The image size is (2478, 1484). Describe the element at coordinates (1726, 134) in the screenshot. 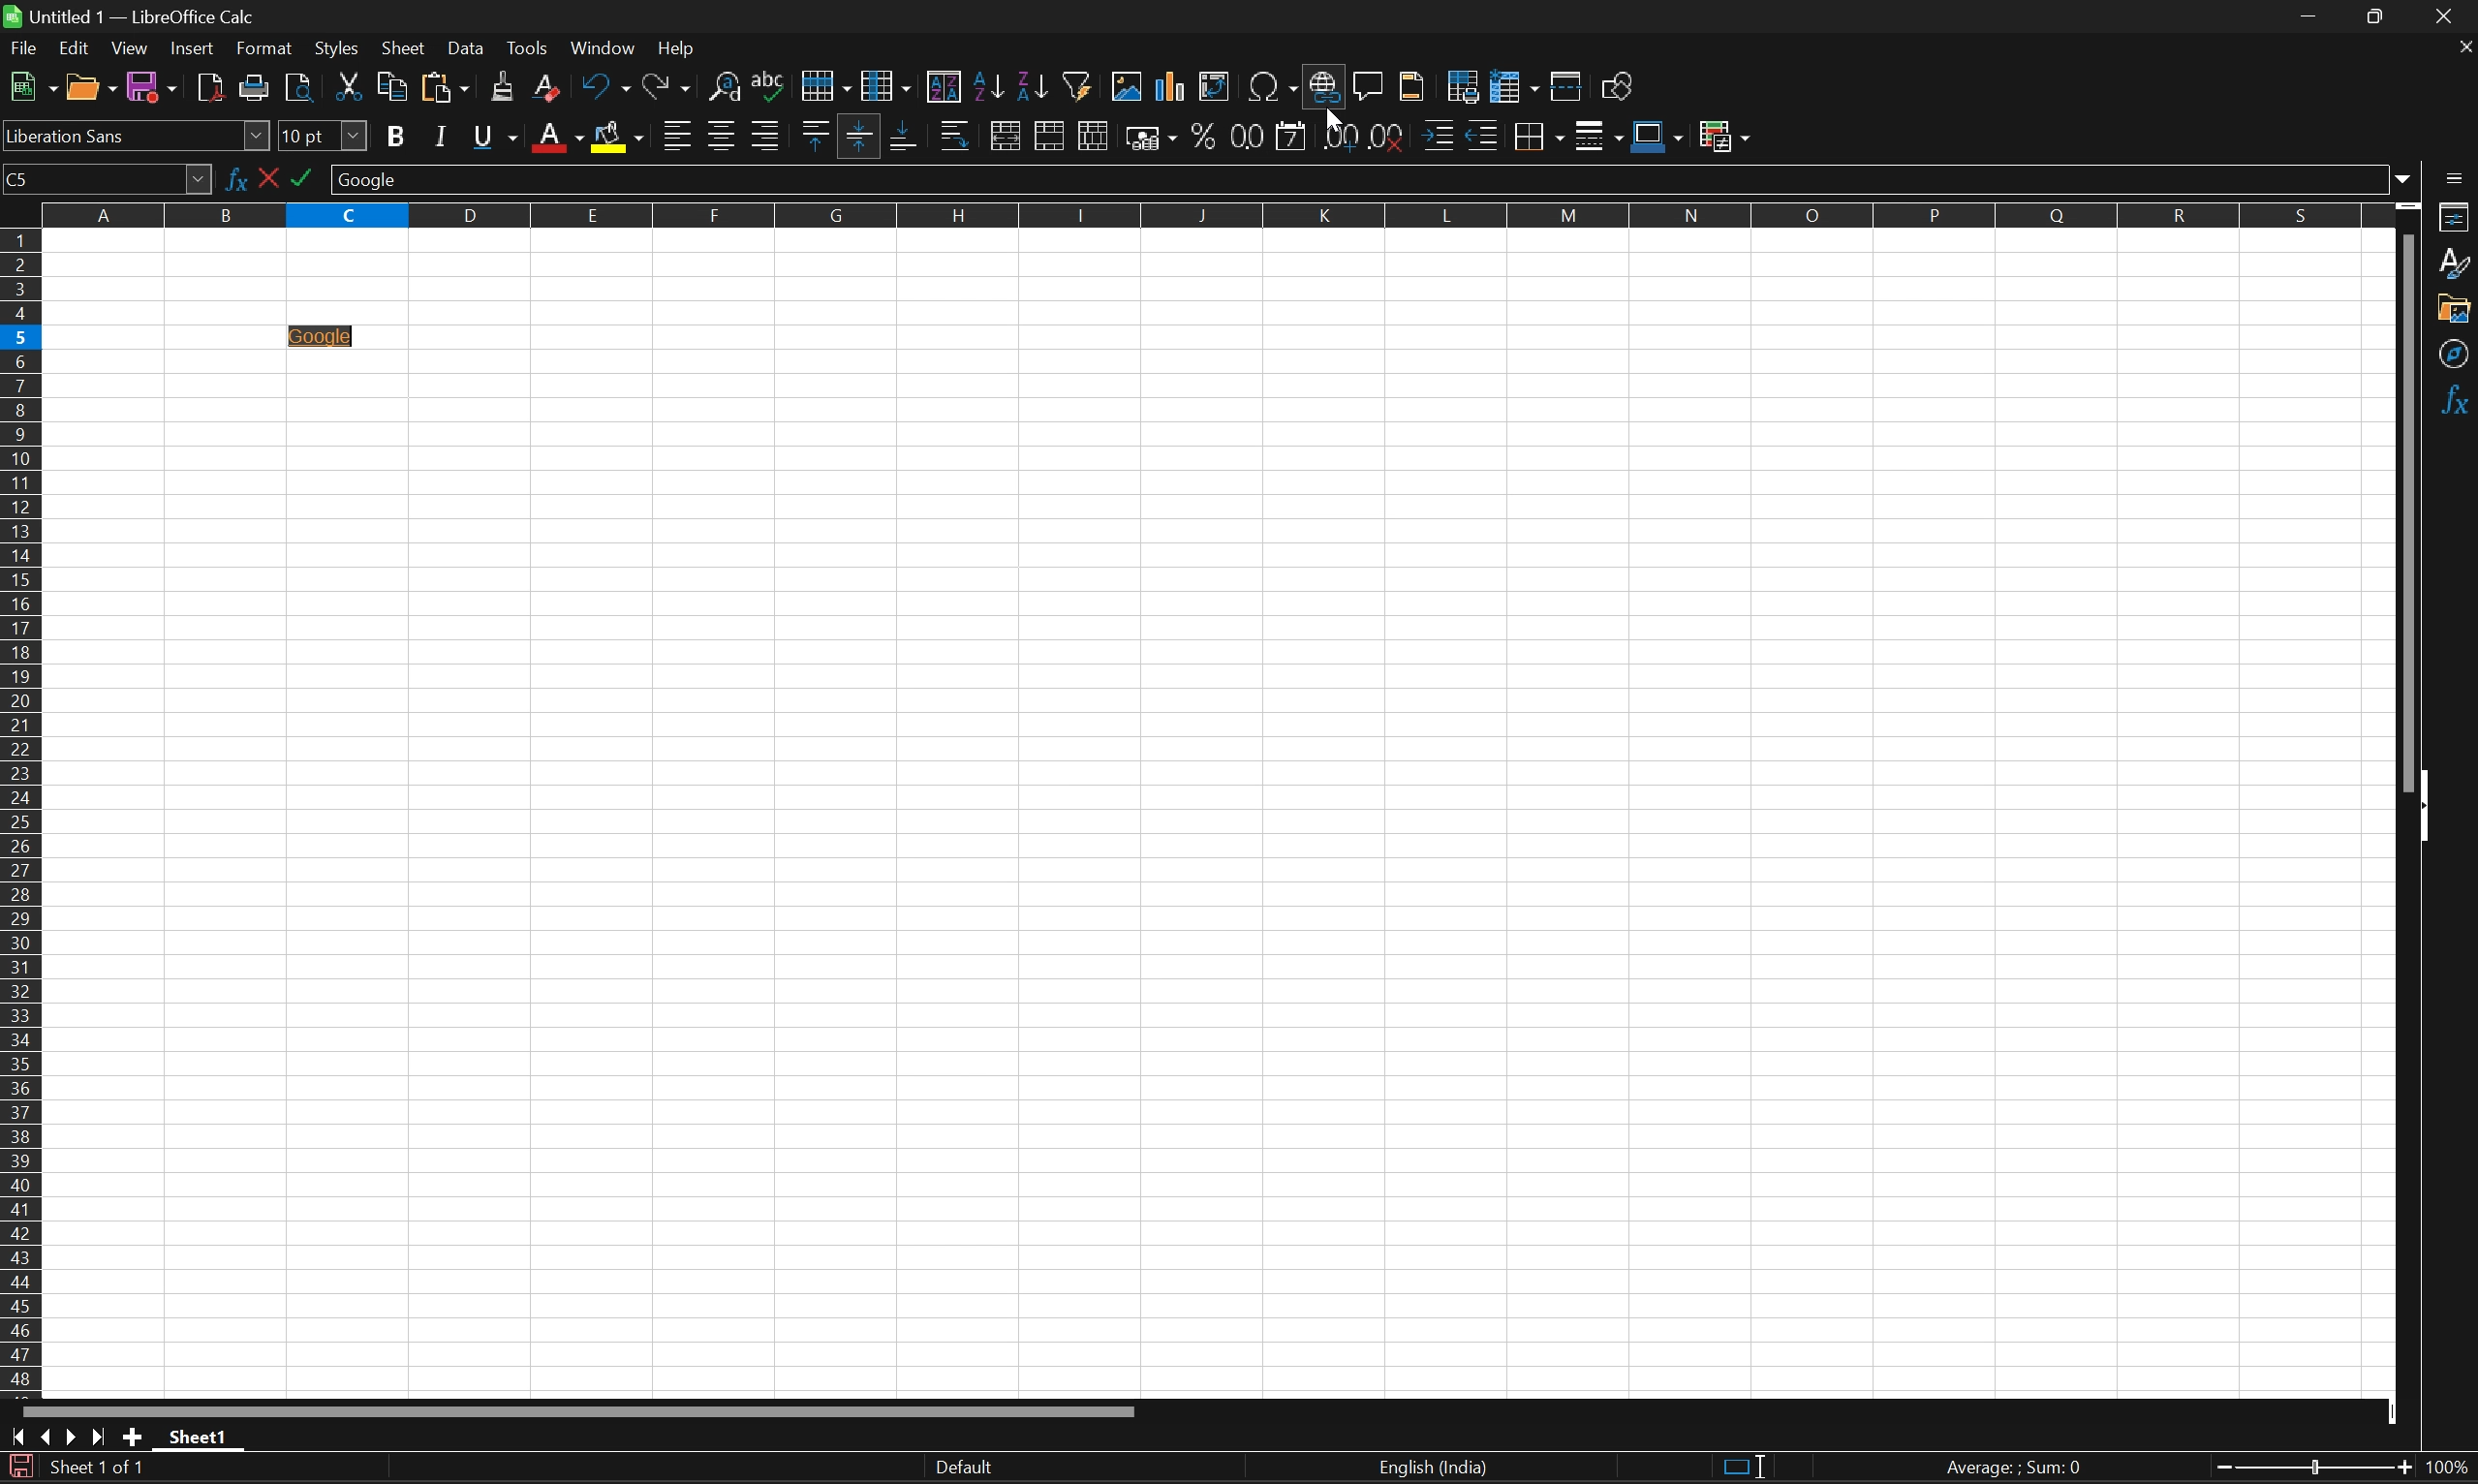

I see `Conditional` at that location.